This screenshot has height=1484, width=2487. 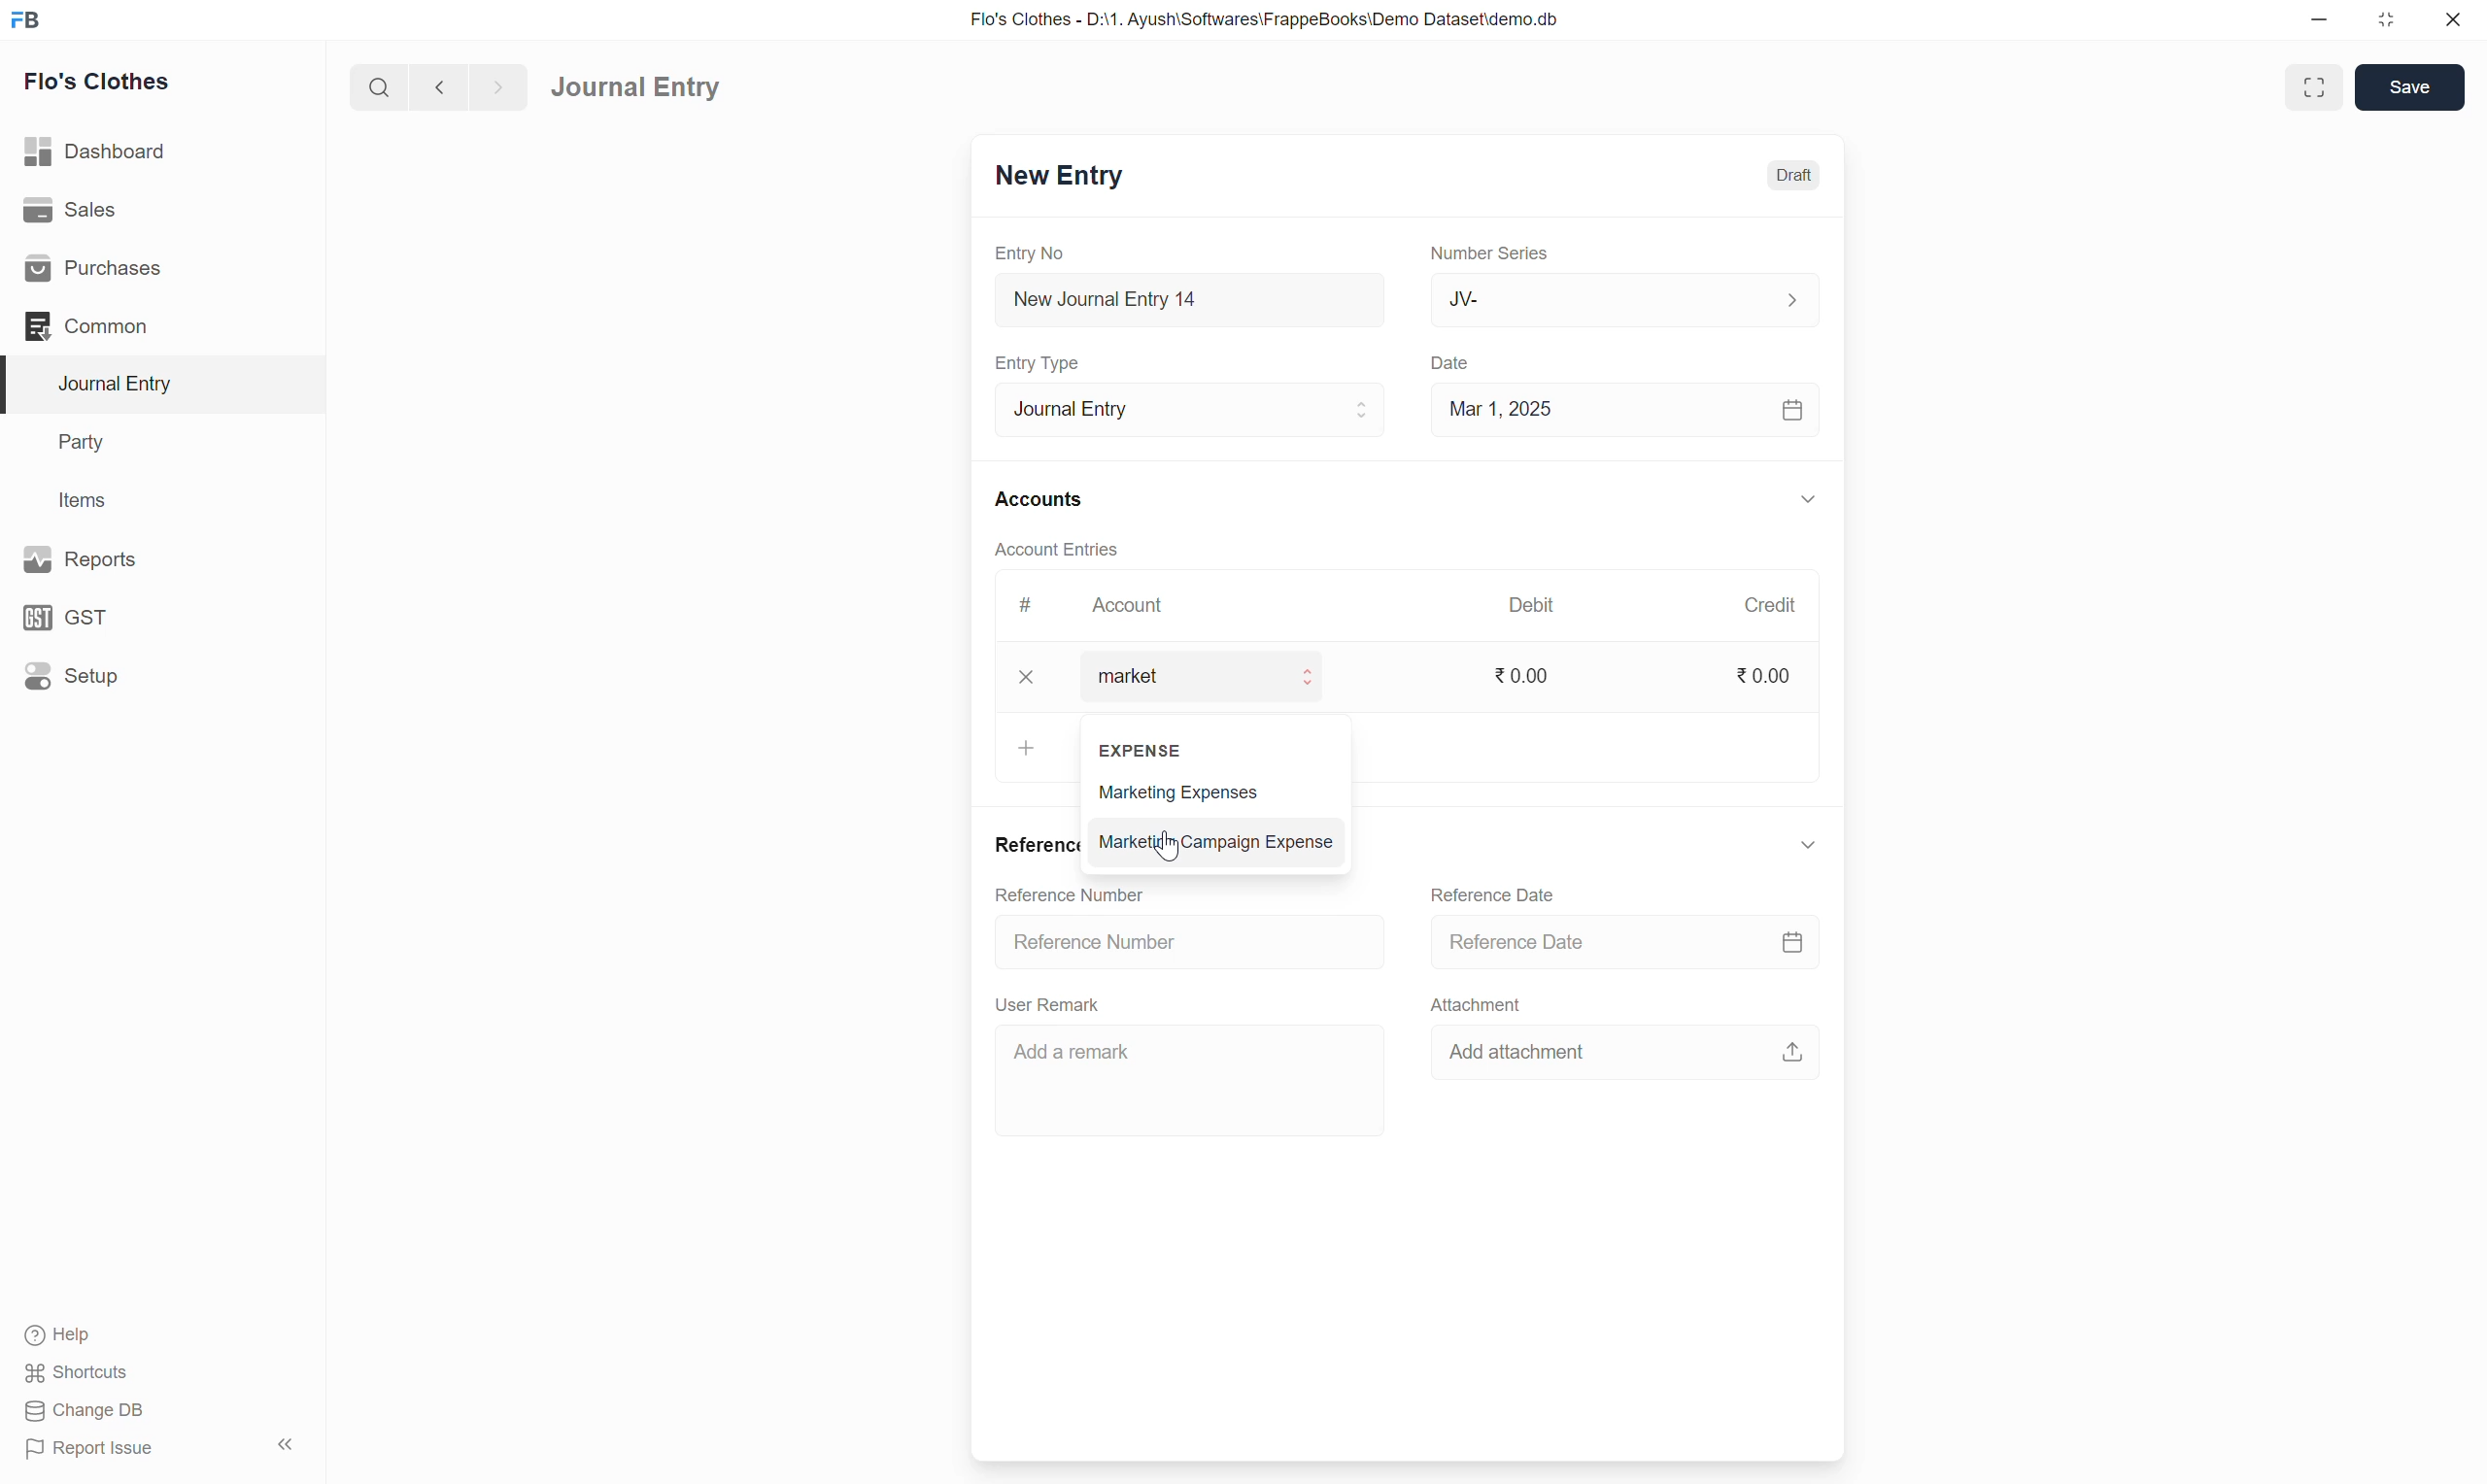 What do you see at coordinates (1532, 603) in the screenshot?
I see `Debit` at bounding box center [1532, 603].